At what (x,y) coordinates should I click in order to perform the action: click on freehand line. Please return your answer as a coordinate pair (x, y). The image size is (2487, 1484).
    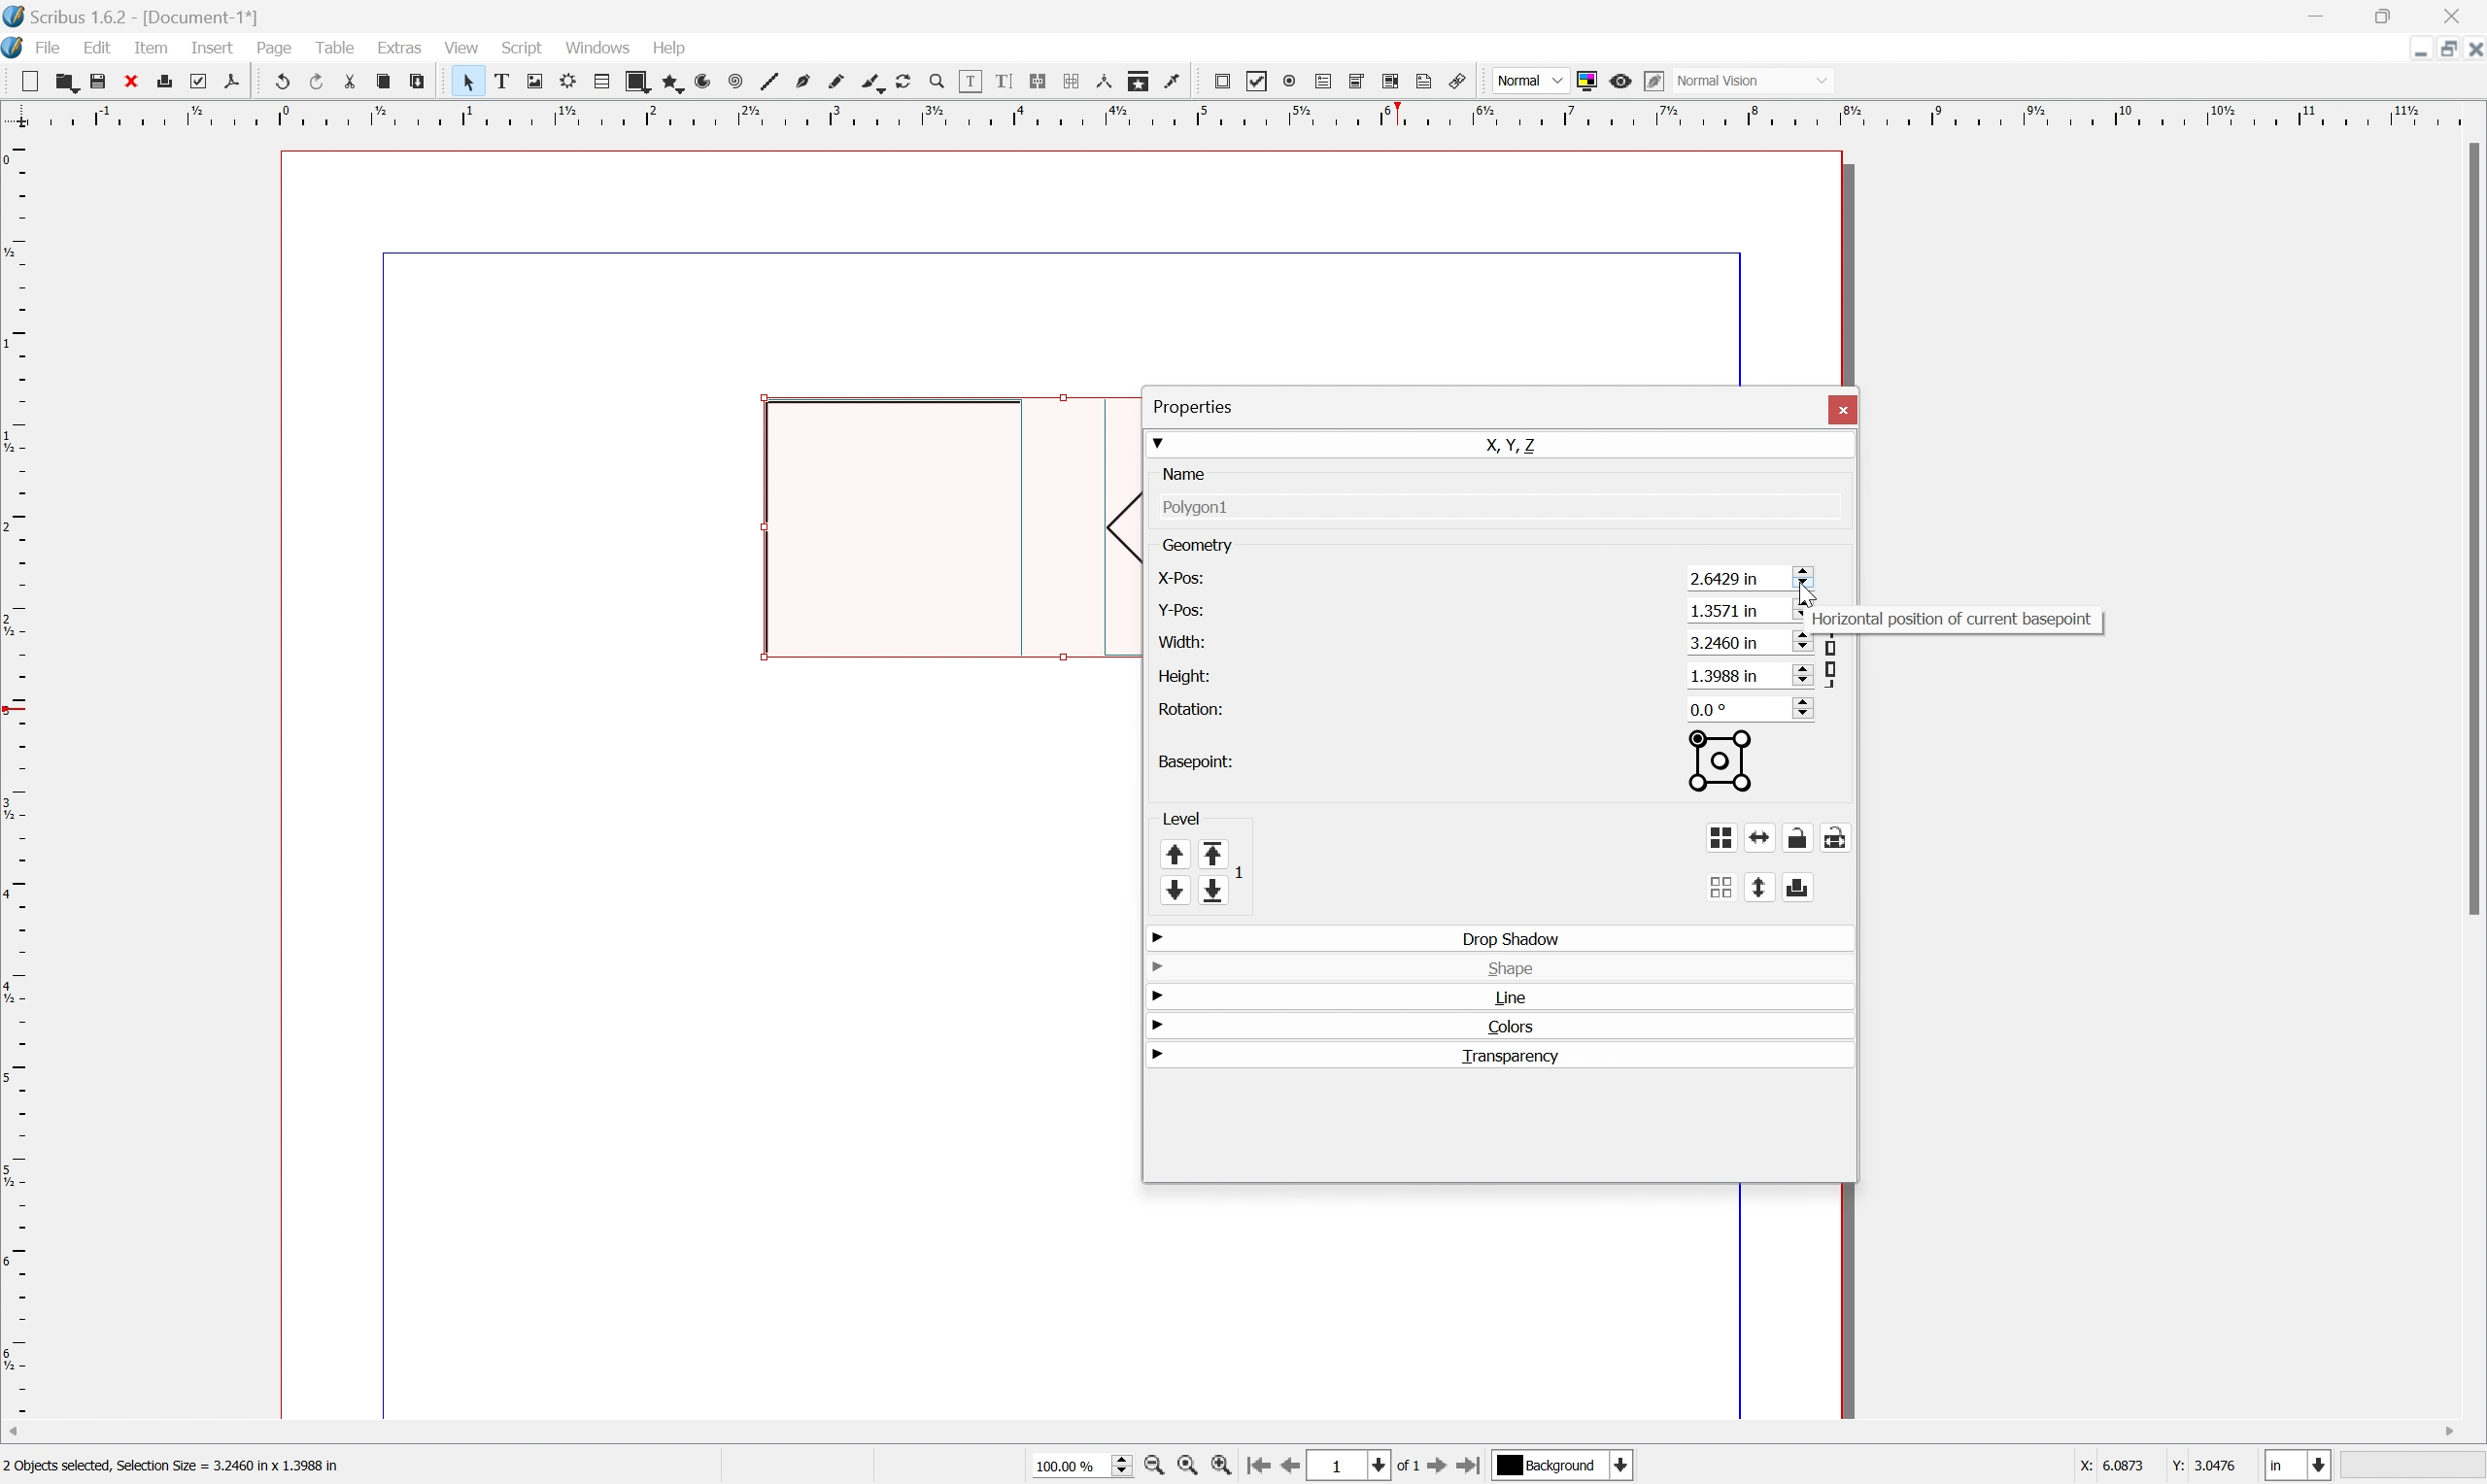
    Looking at the image, I should click on (832, 82).